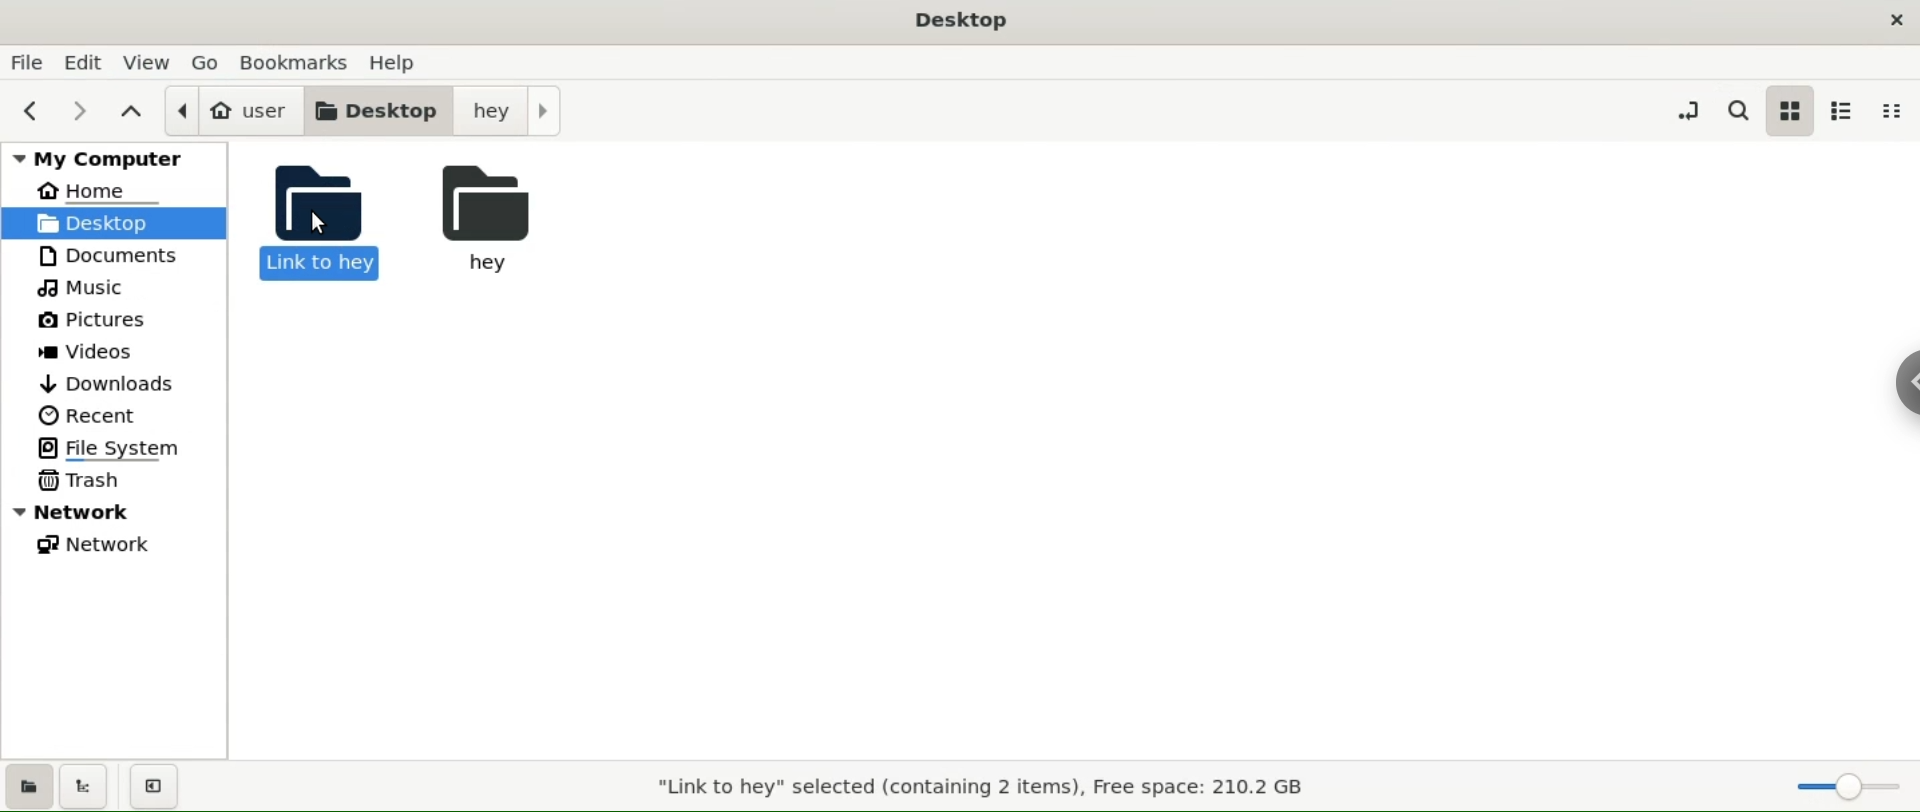  Describe the element at coordinates (114, 224) in the screenshot. I see `desktop` at that location.